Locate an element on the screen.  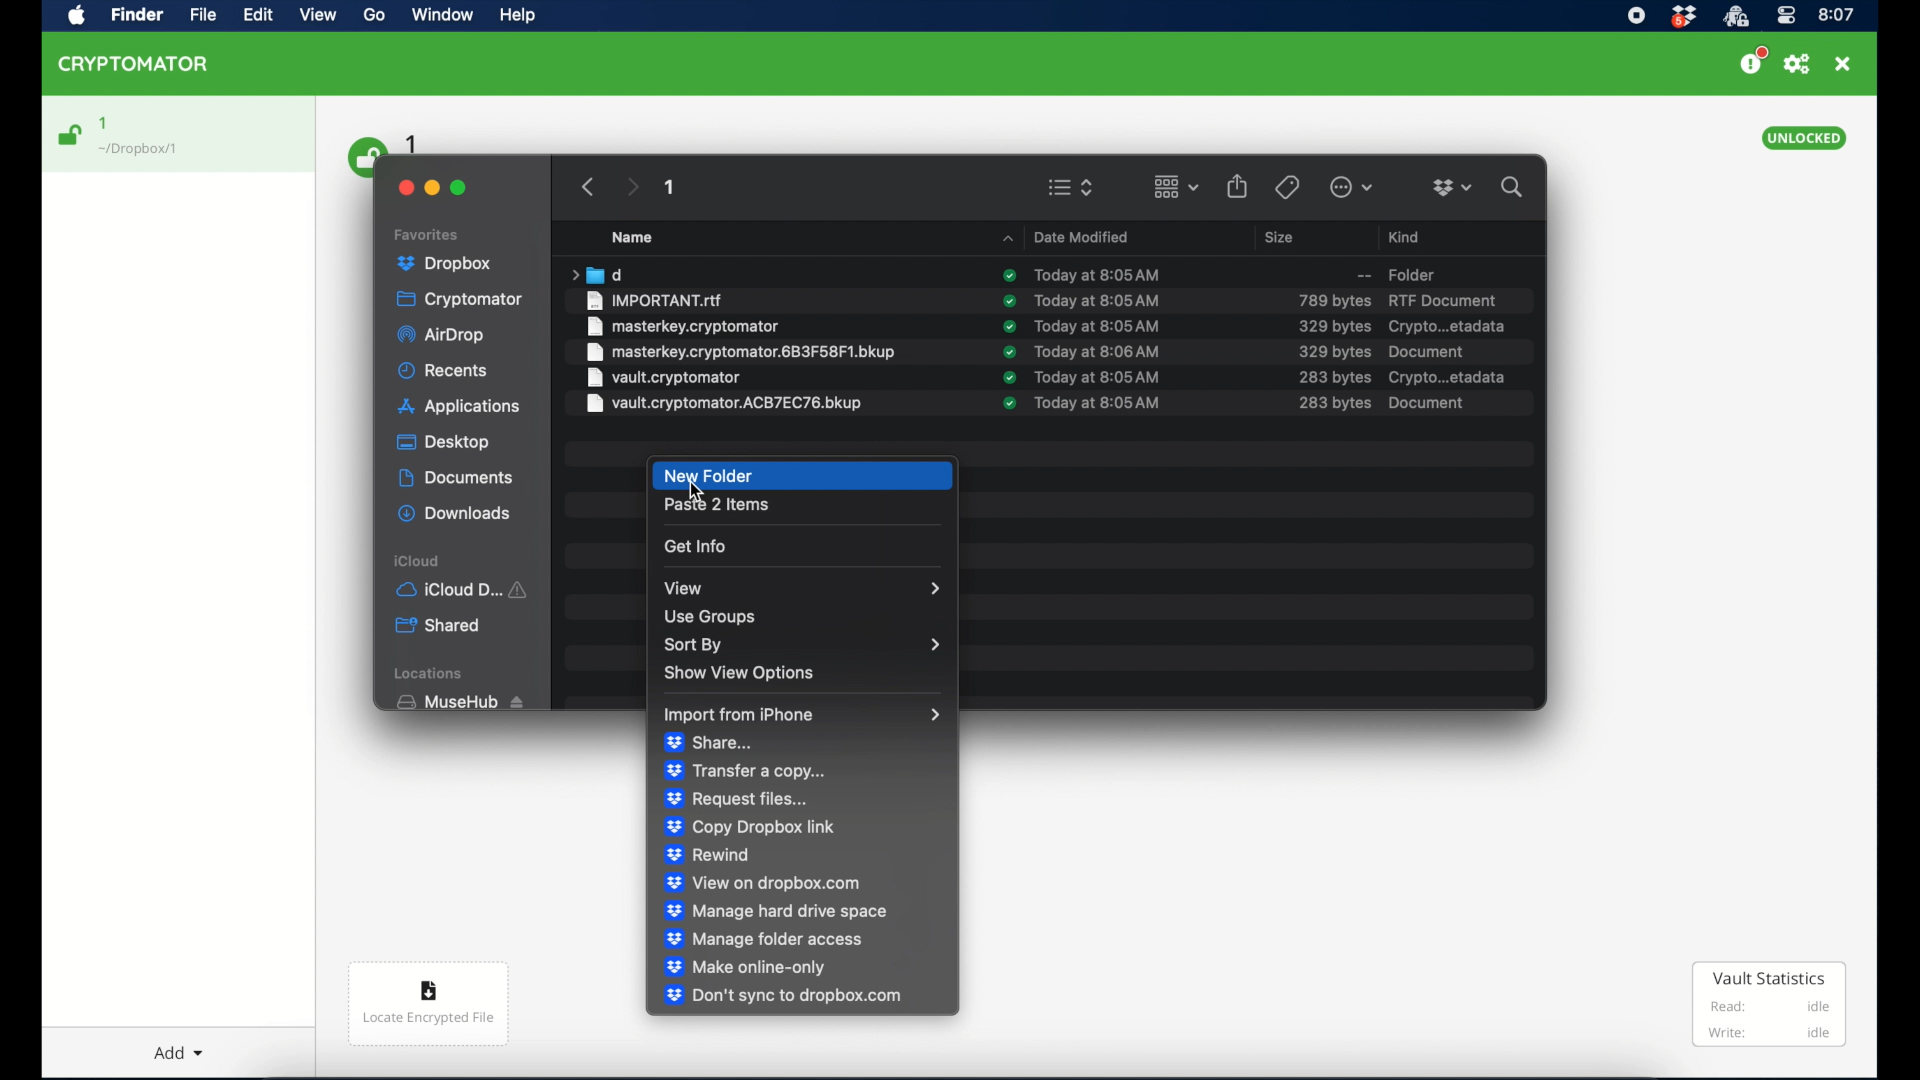
make online only is located at coordinates (746, 967).